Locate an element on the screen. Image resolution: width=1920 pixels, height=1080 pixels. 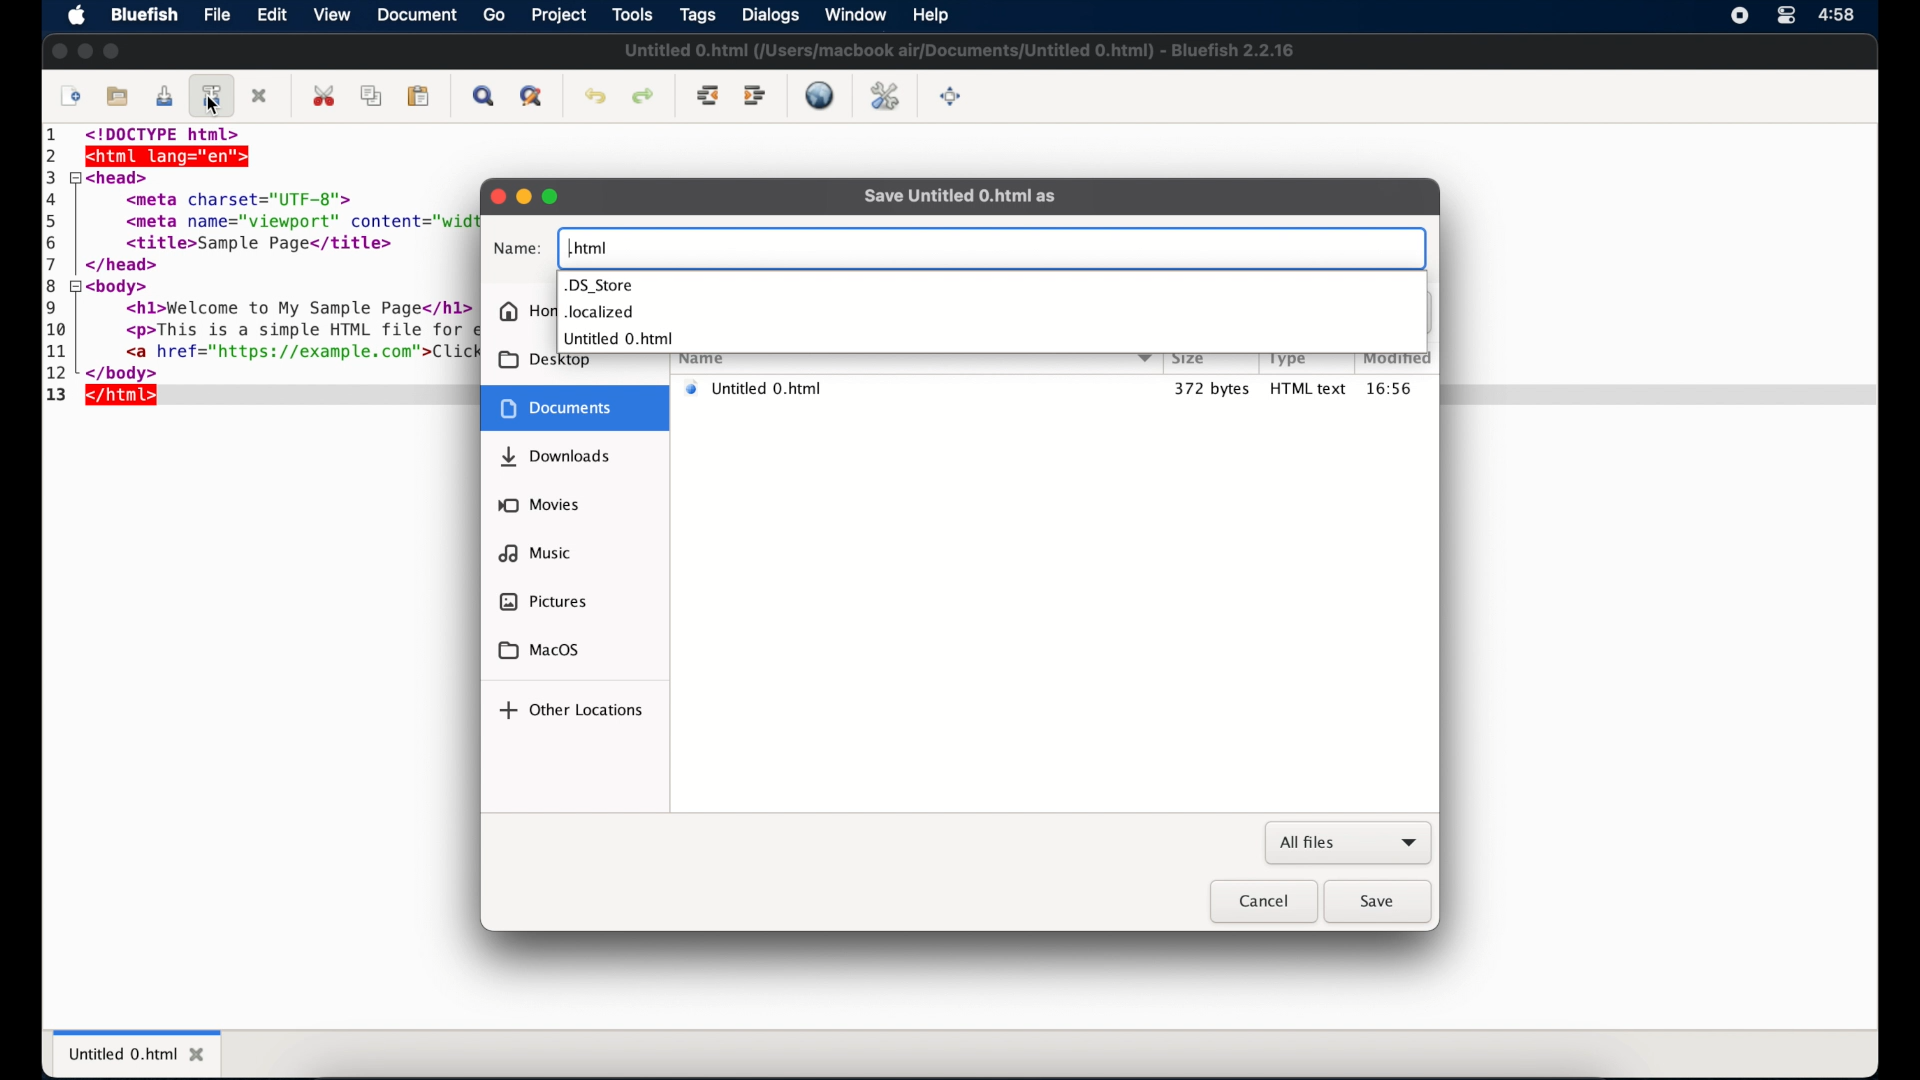
10 is located at coordinates (57, 330).